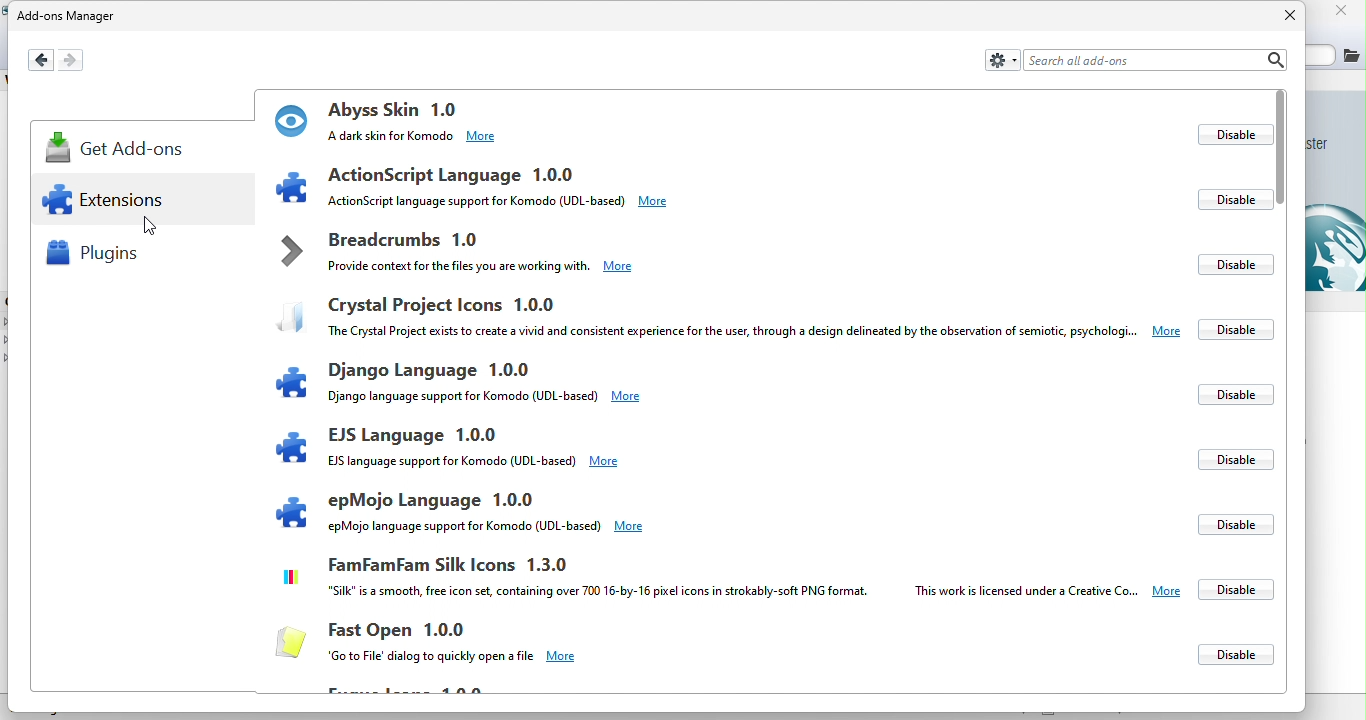 The height and width of the screenshot is (720, 1366). What do you see at coordinates (122, 152) in the screenshot?
I see `get add ons` at bounding box center [122, 152].